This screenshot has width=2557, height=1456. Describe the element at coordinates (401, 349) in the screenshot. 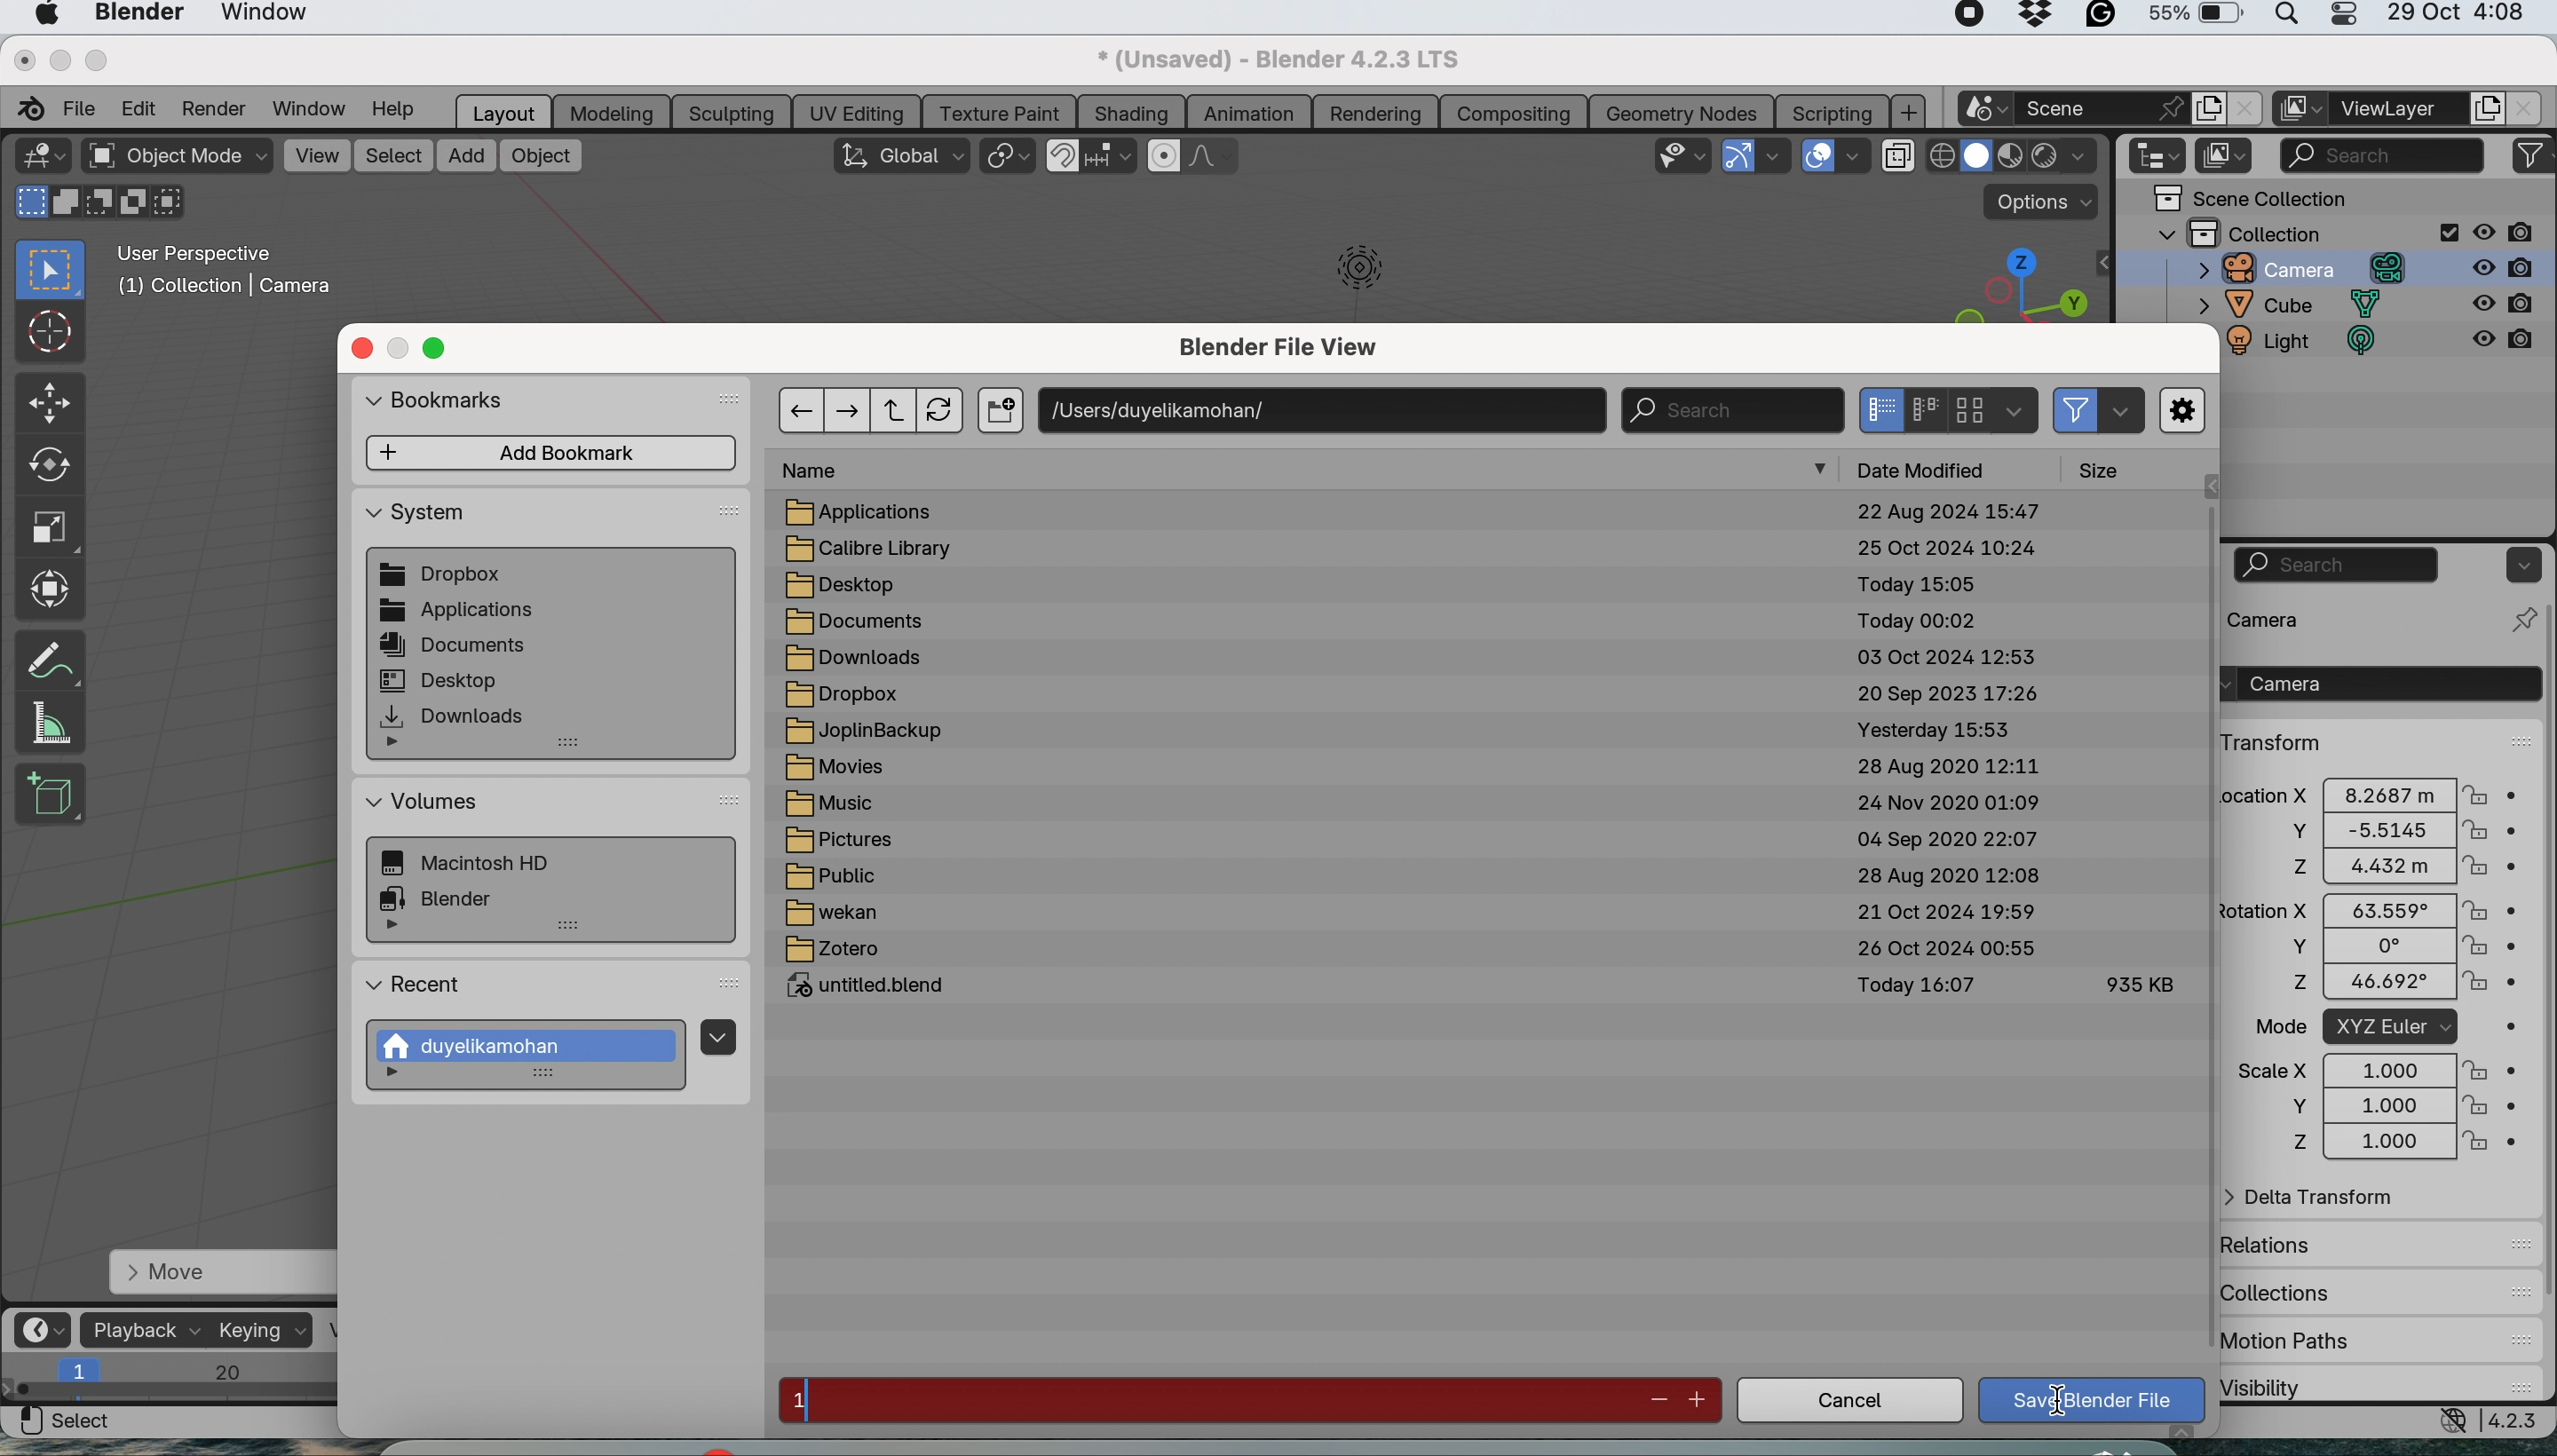

I see `minimize` at that location.